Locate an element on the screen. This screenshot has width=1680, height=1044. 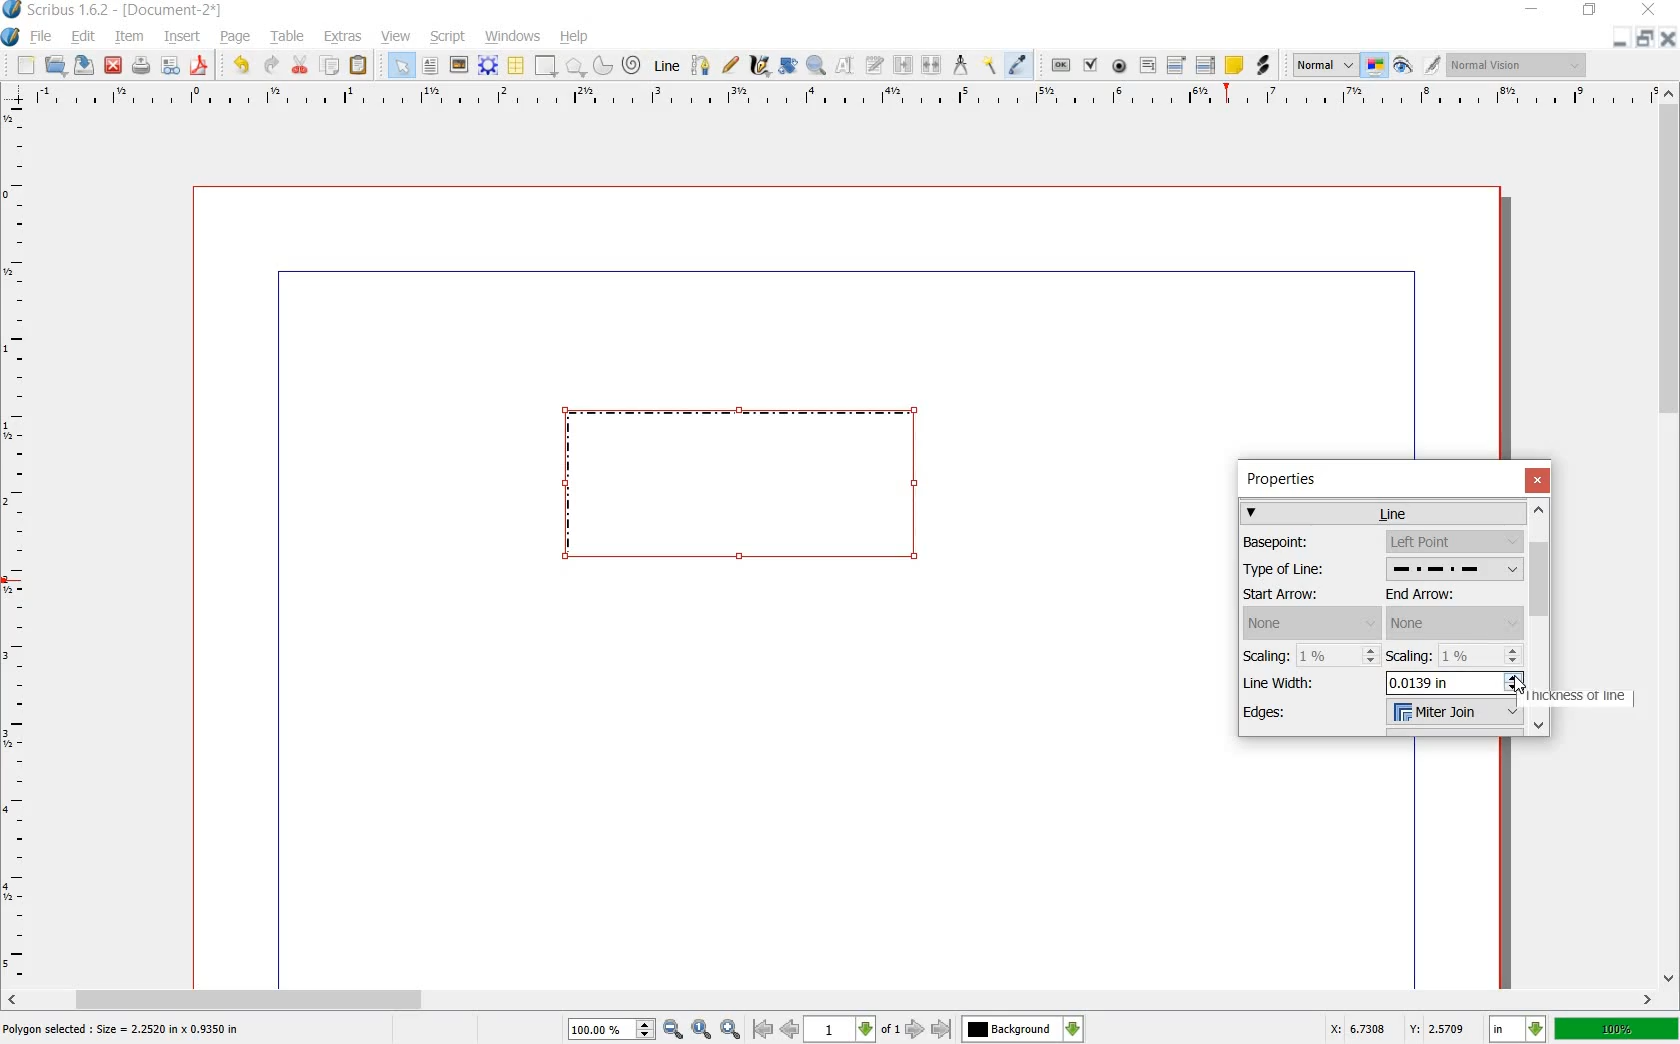
HELP is located at coordinates (574, 38).